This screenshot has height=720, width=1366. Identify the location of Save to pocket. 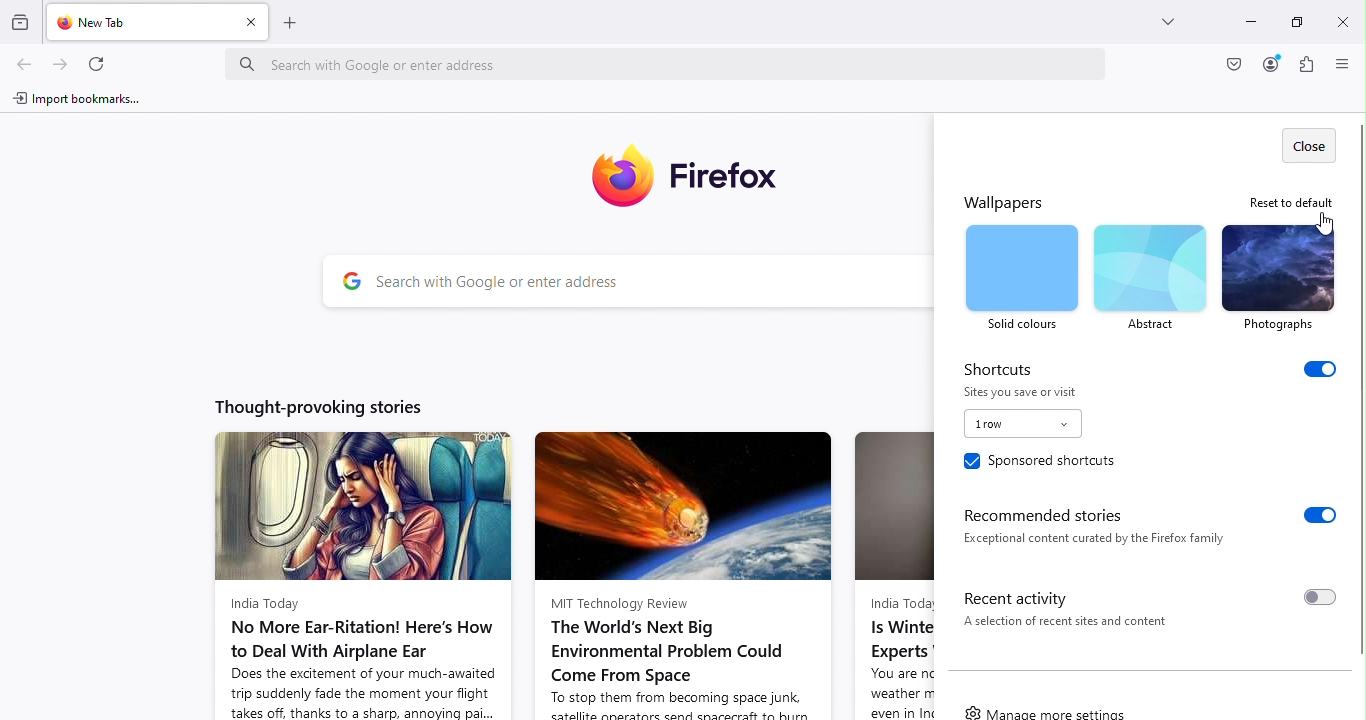
(1230, 66).